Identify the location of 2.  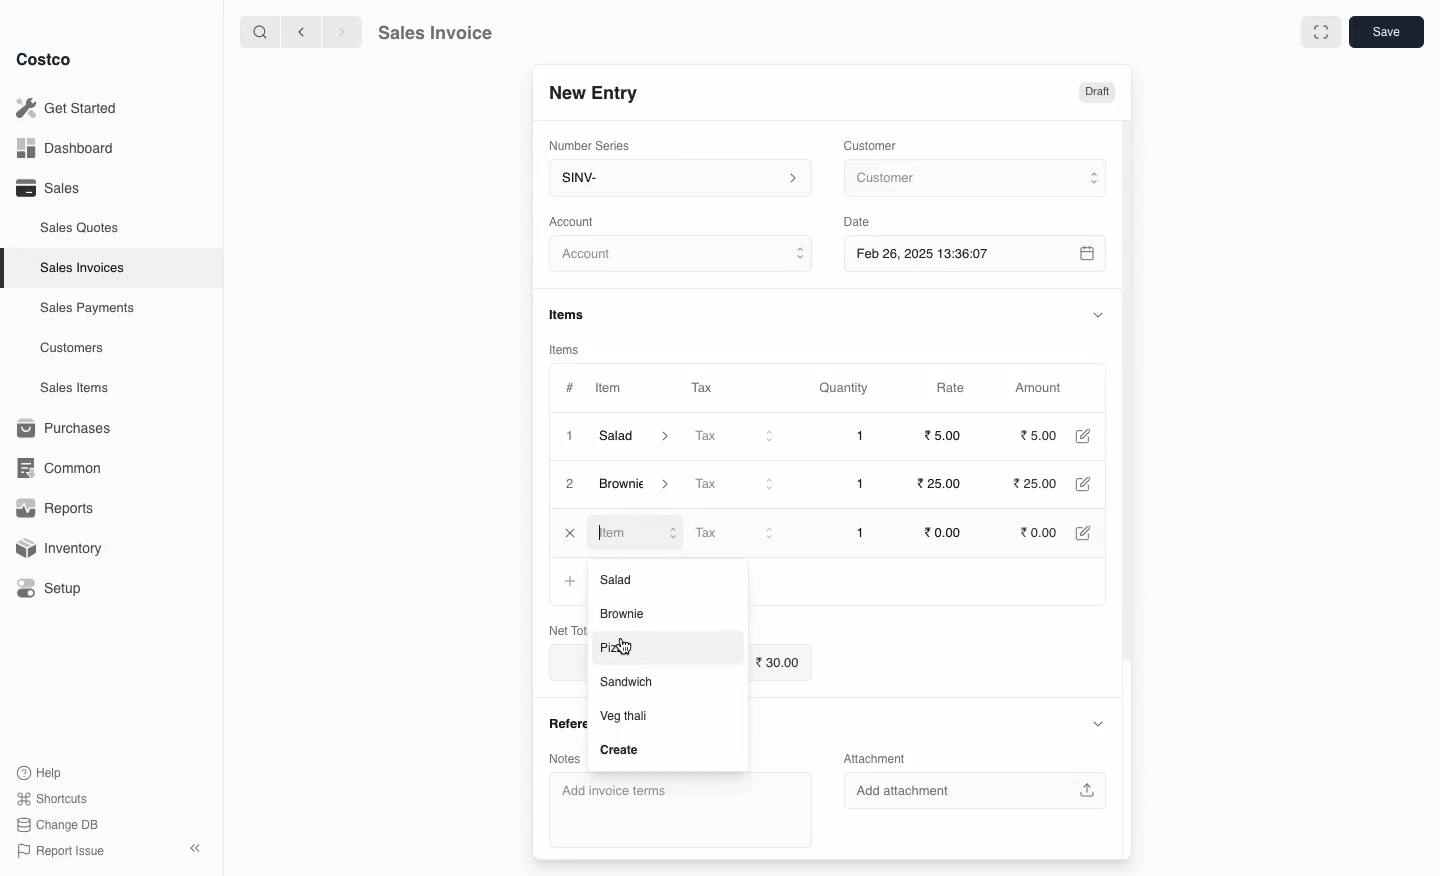
(571, 485).